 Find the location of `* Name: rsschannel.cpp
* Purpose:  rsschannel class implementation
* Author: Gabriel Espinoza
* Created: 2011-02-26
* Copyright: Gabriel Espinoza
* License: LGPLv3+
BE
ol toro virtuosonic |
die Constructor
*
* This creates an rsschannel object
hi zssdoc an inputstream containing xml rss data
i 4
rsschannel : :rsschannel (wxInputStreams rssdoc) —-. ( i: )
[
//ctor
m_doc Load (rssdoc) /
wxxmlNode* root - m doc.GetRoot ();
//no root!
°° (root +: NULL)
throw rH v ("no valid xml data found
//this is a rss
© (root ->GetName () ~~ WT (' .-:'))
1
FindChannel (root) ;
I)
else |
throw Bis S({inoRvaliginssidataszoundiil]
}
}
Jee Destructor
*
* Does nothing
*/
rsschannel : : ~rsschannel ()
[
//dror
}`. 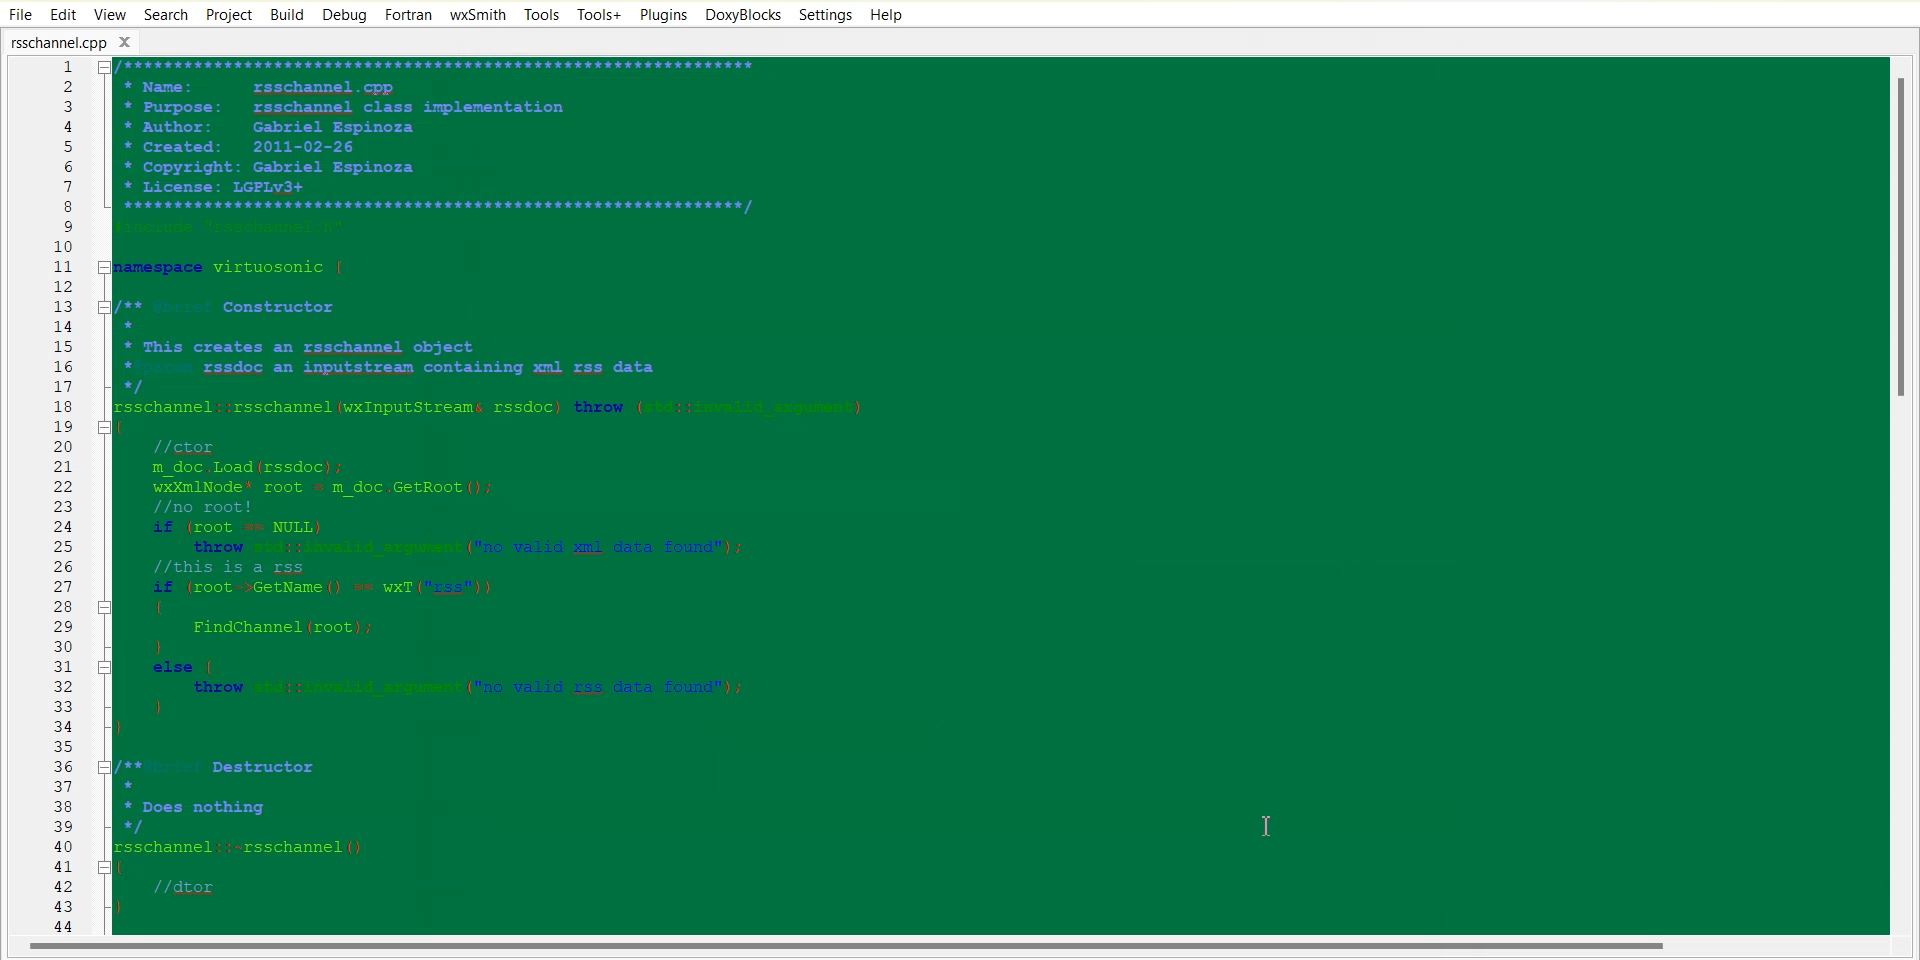

* Name: rsschannel.cpp
* Purpose:  rsschannel class implementation
* Author: Gabriel Espinoza
* Created: 2011-02-26
* Copyright: Gabriel Espinoza
* License: LGPLv3+
BE
ol toro virtuosonic |
die Constructor
*
* This creates an rsschannel object
hi zssdoc an inputstream containing xml rss data
i 4
rsschannel : :rsschannel (wxInputStreams rssdoc) —-. ( i: )
[
//ctor
m_doc Load (rssdoc) /
wxxmlNode* root - m doc.GetRoot ();
//no root!
°° (root +: NULL)
throw rH v ("no valid xml data found
//this is a rss
© (root ->GetName () ~~ WT (' .-:'))
1
FindChannel (root) ;
I)
else |
throw Bis S({inoRvaliginssidataszoundiil]
}
}
Jee Destructor
*
* Does nothing
*/
rsschannel : : ~rsschannel ()
[
//dror
} is located at coordinates (988, 496).